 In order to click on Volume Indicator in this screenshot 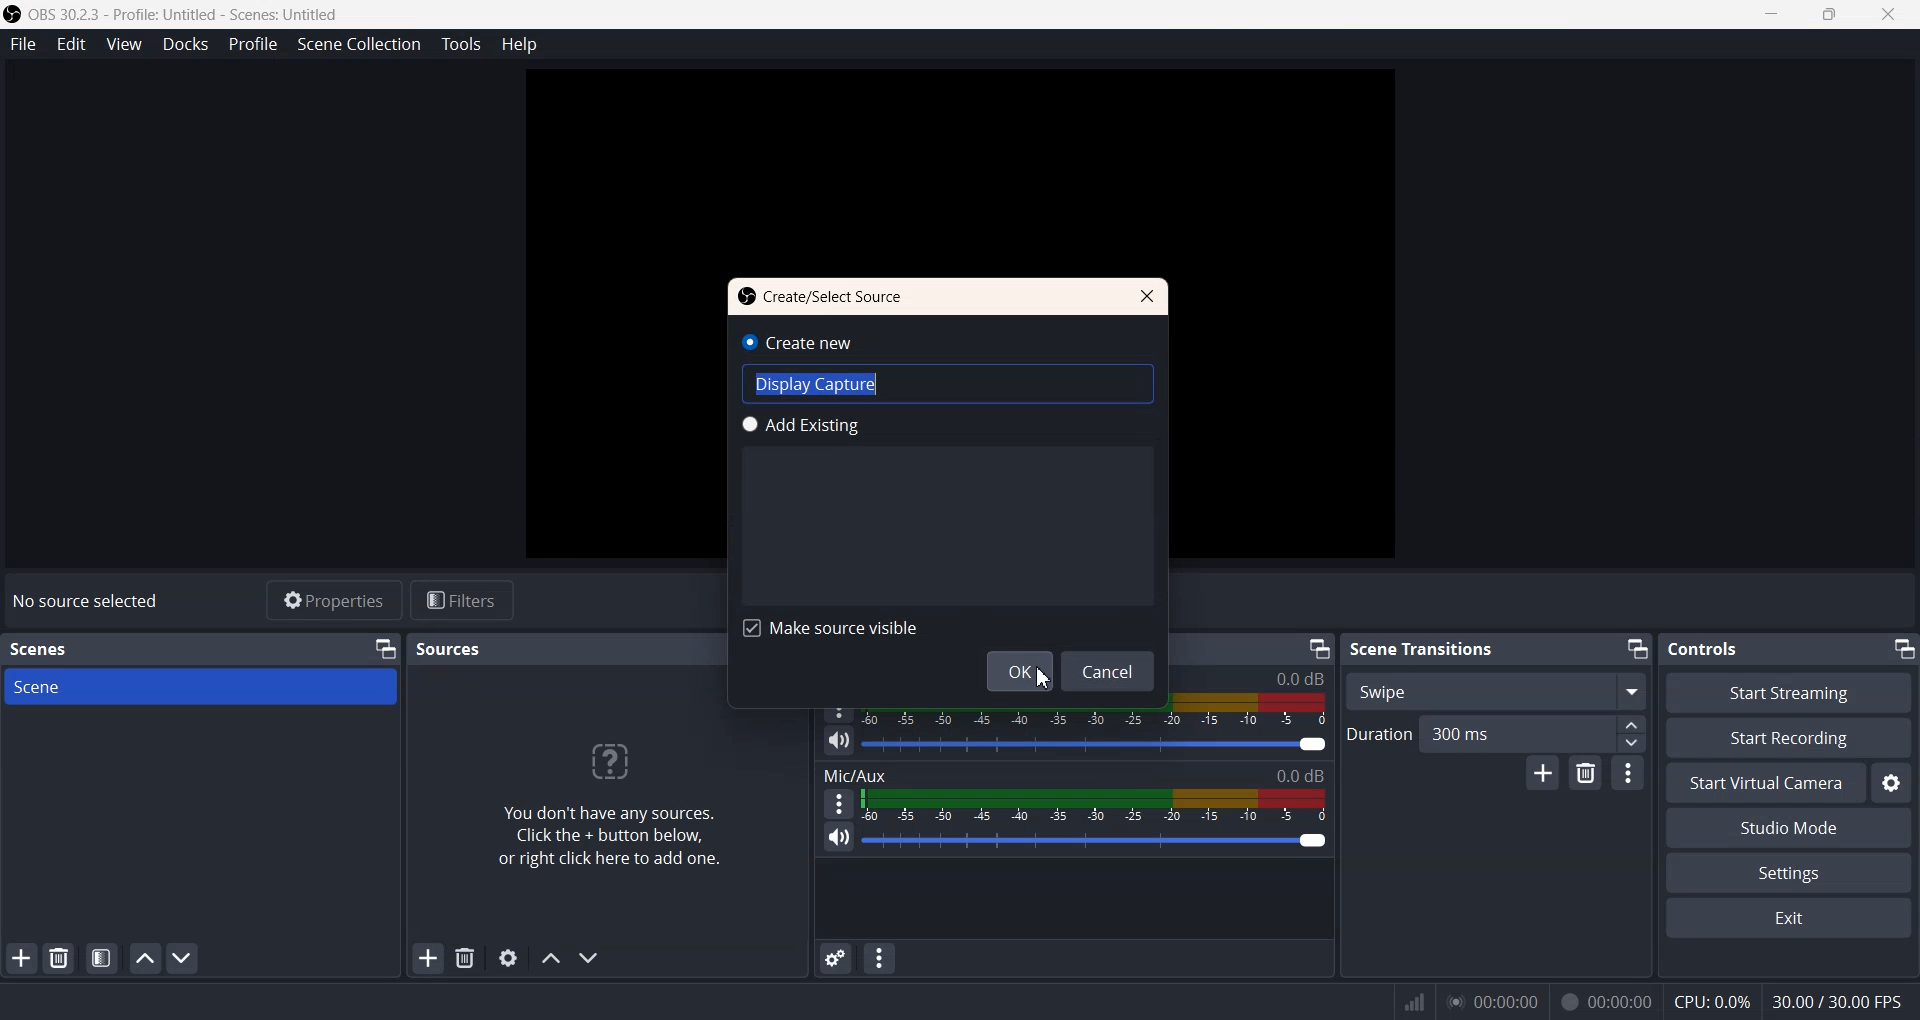, I will do `click(1096, 709)`.